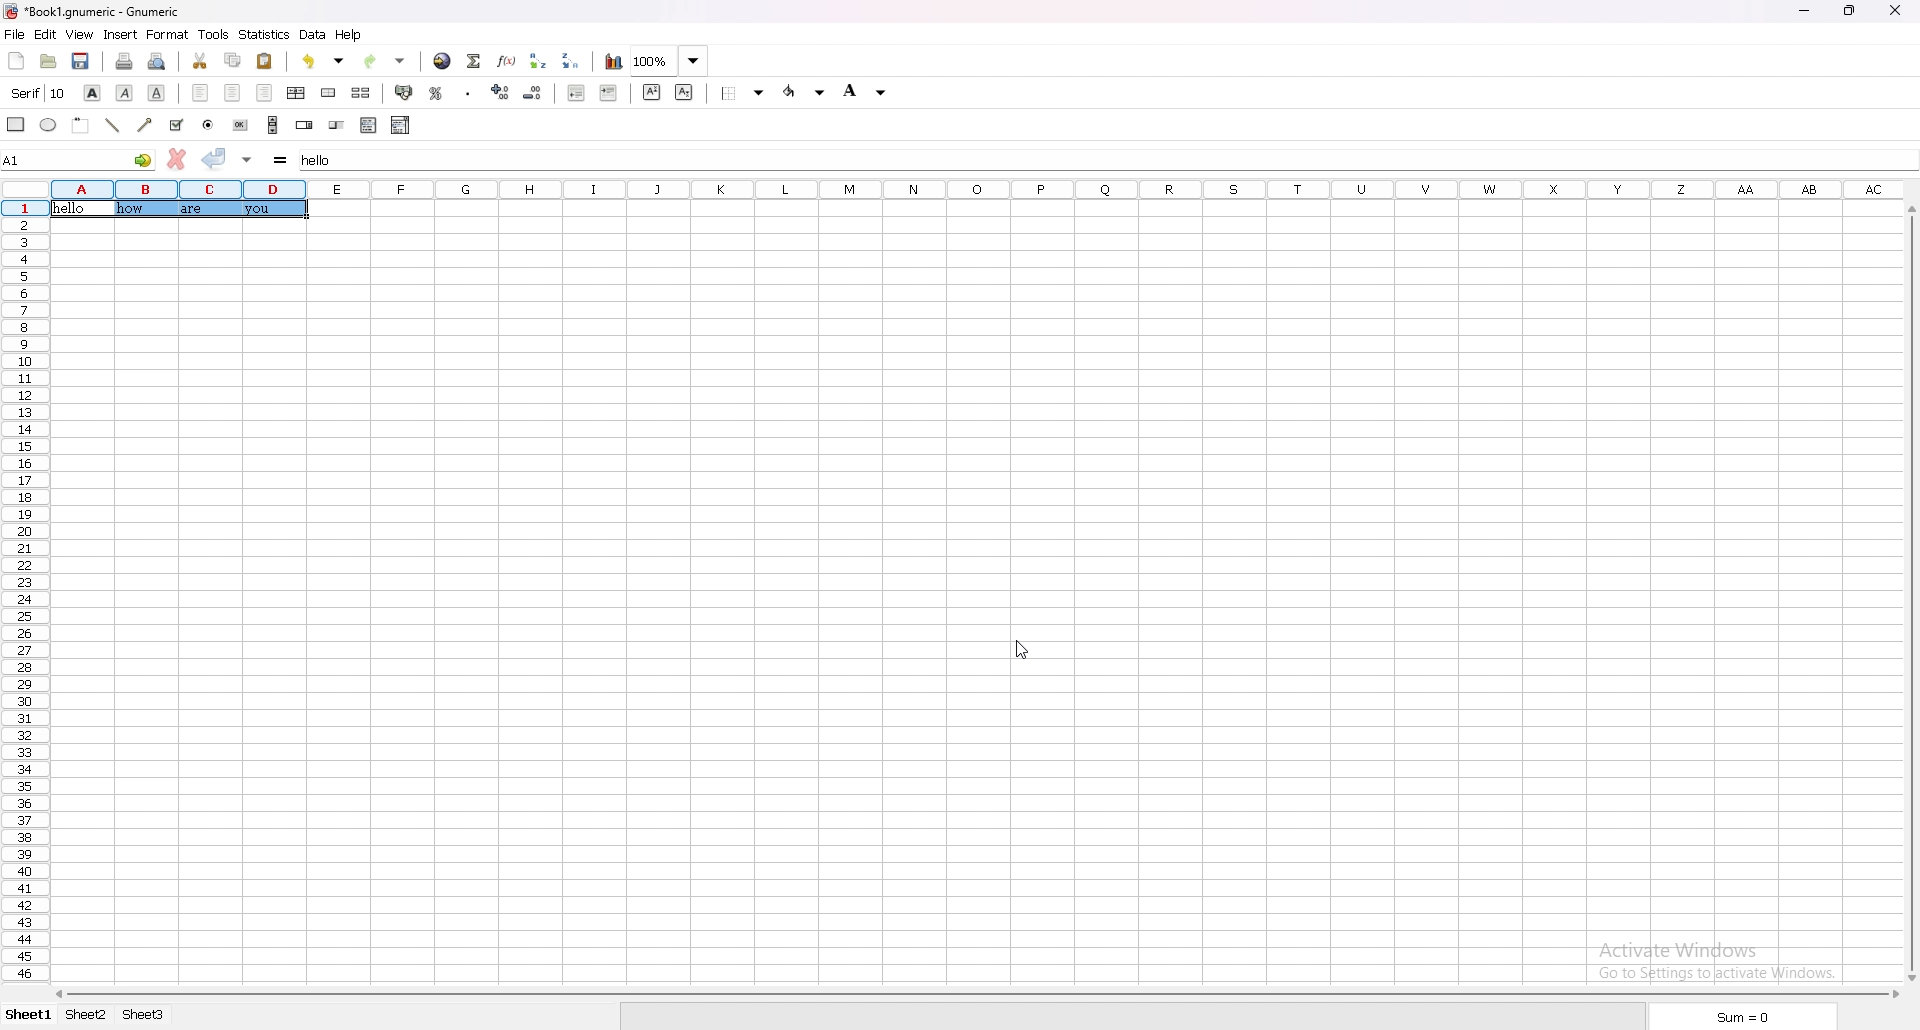 Image resolution: width=1920 pixels, height=1030 pixels. Describe the element at coordinates (215, 158) in the screenshot. I see `accept changes` at that location.